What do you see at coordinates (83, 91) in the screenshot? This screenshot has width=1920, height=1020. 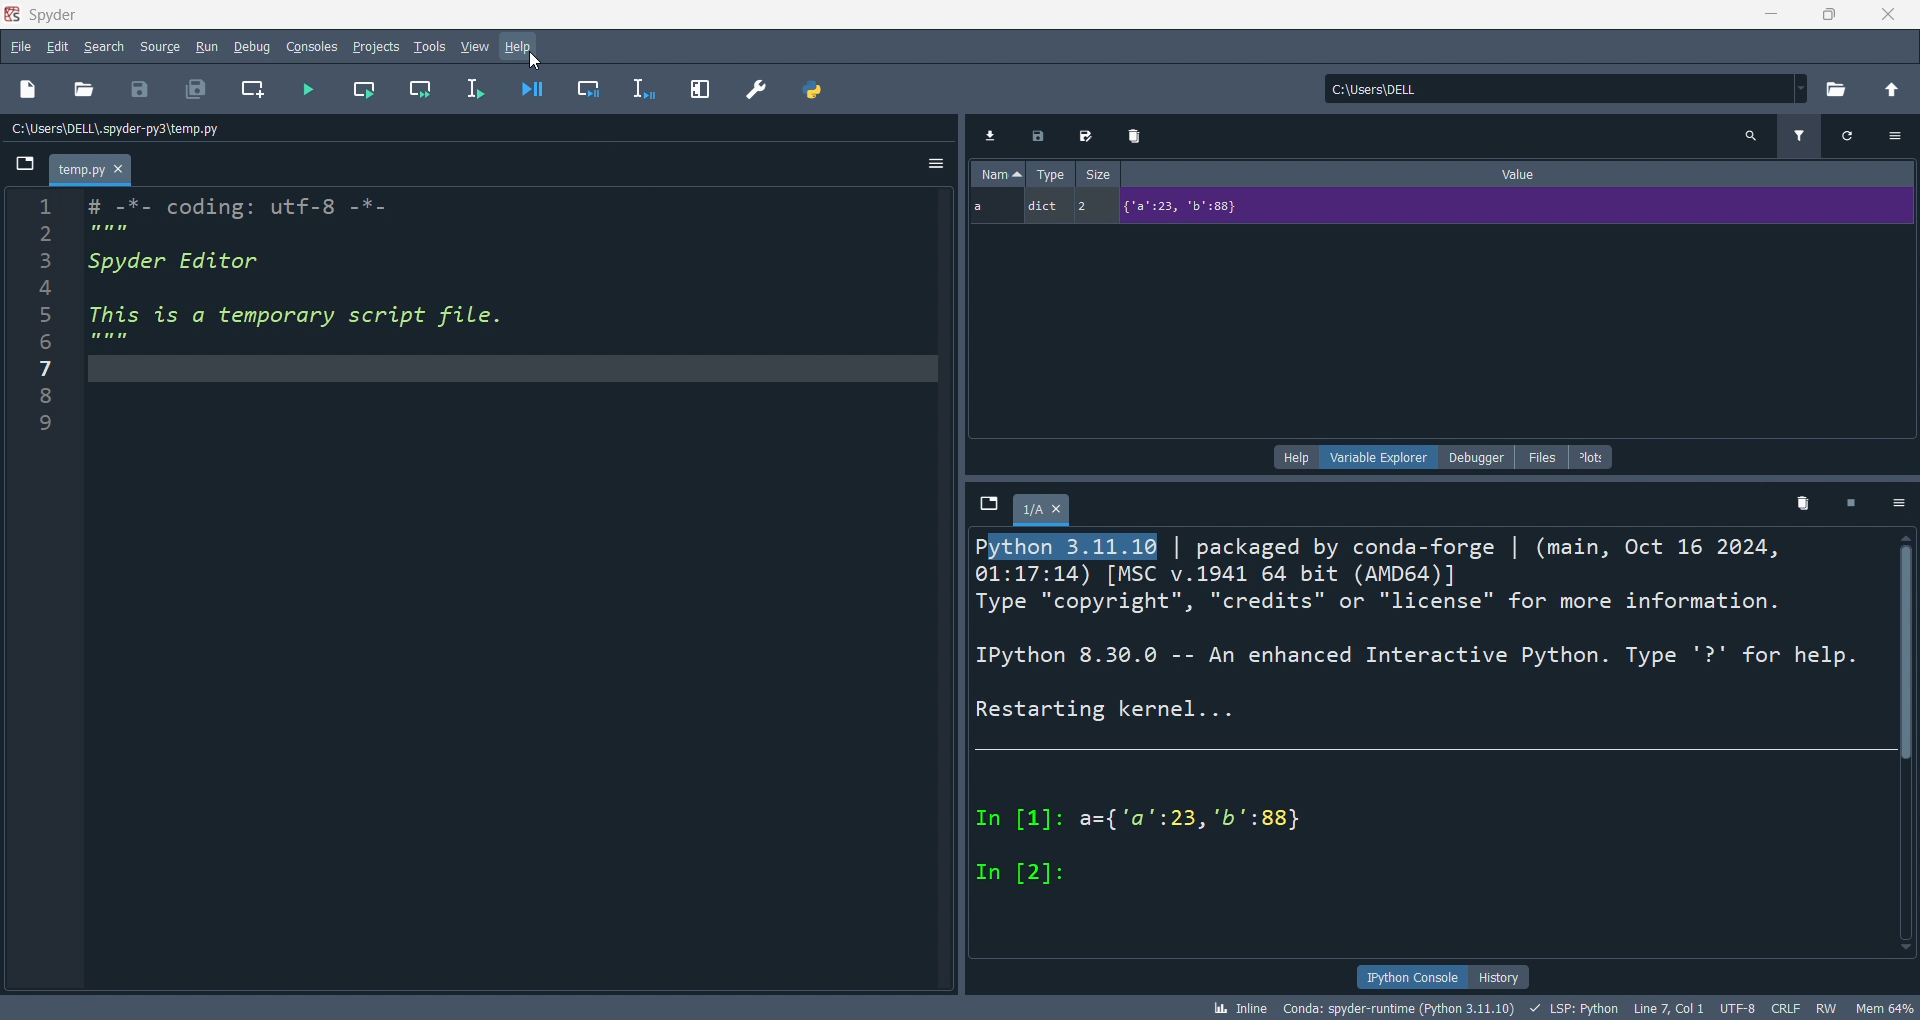 I see `open file` at bounding box center [83, 91].